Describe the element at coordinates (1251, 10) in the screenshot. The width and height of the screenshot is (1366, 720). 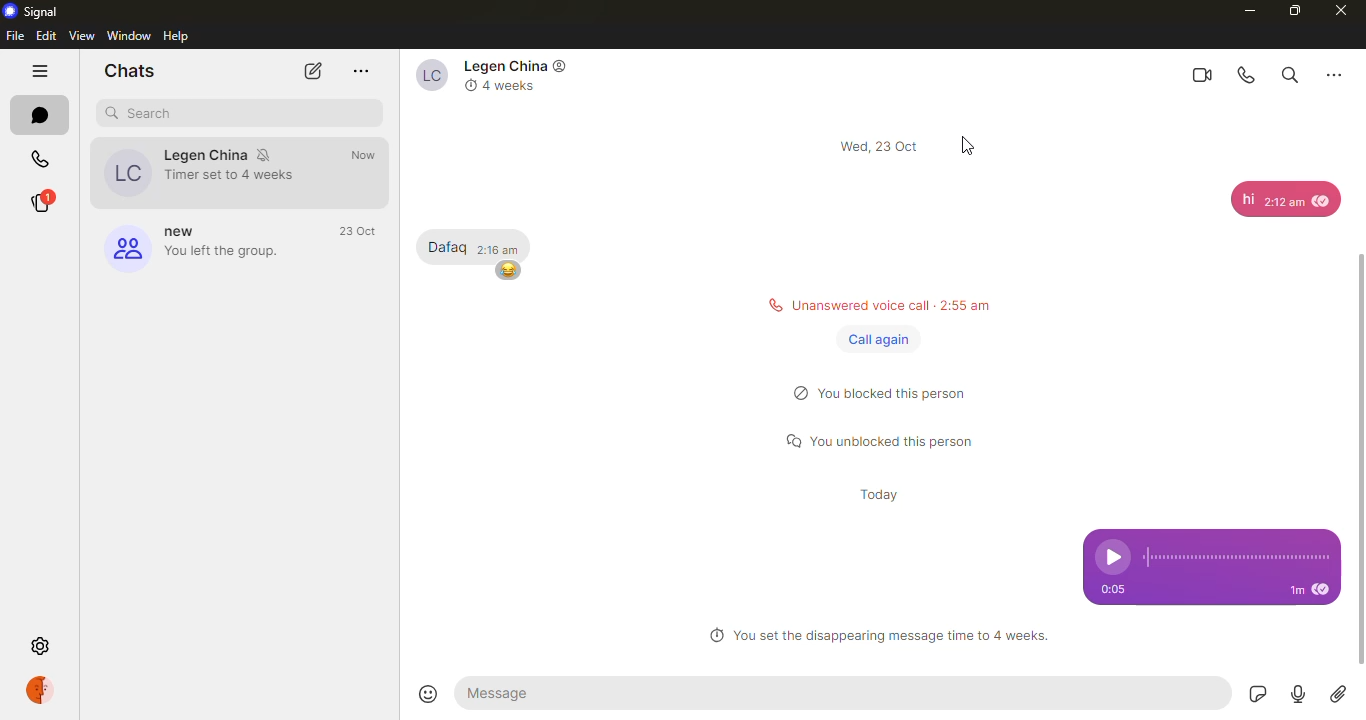
I see `minimize` at that location.